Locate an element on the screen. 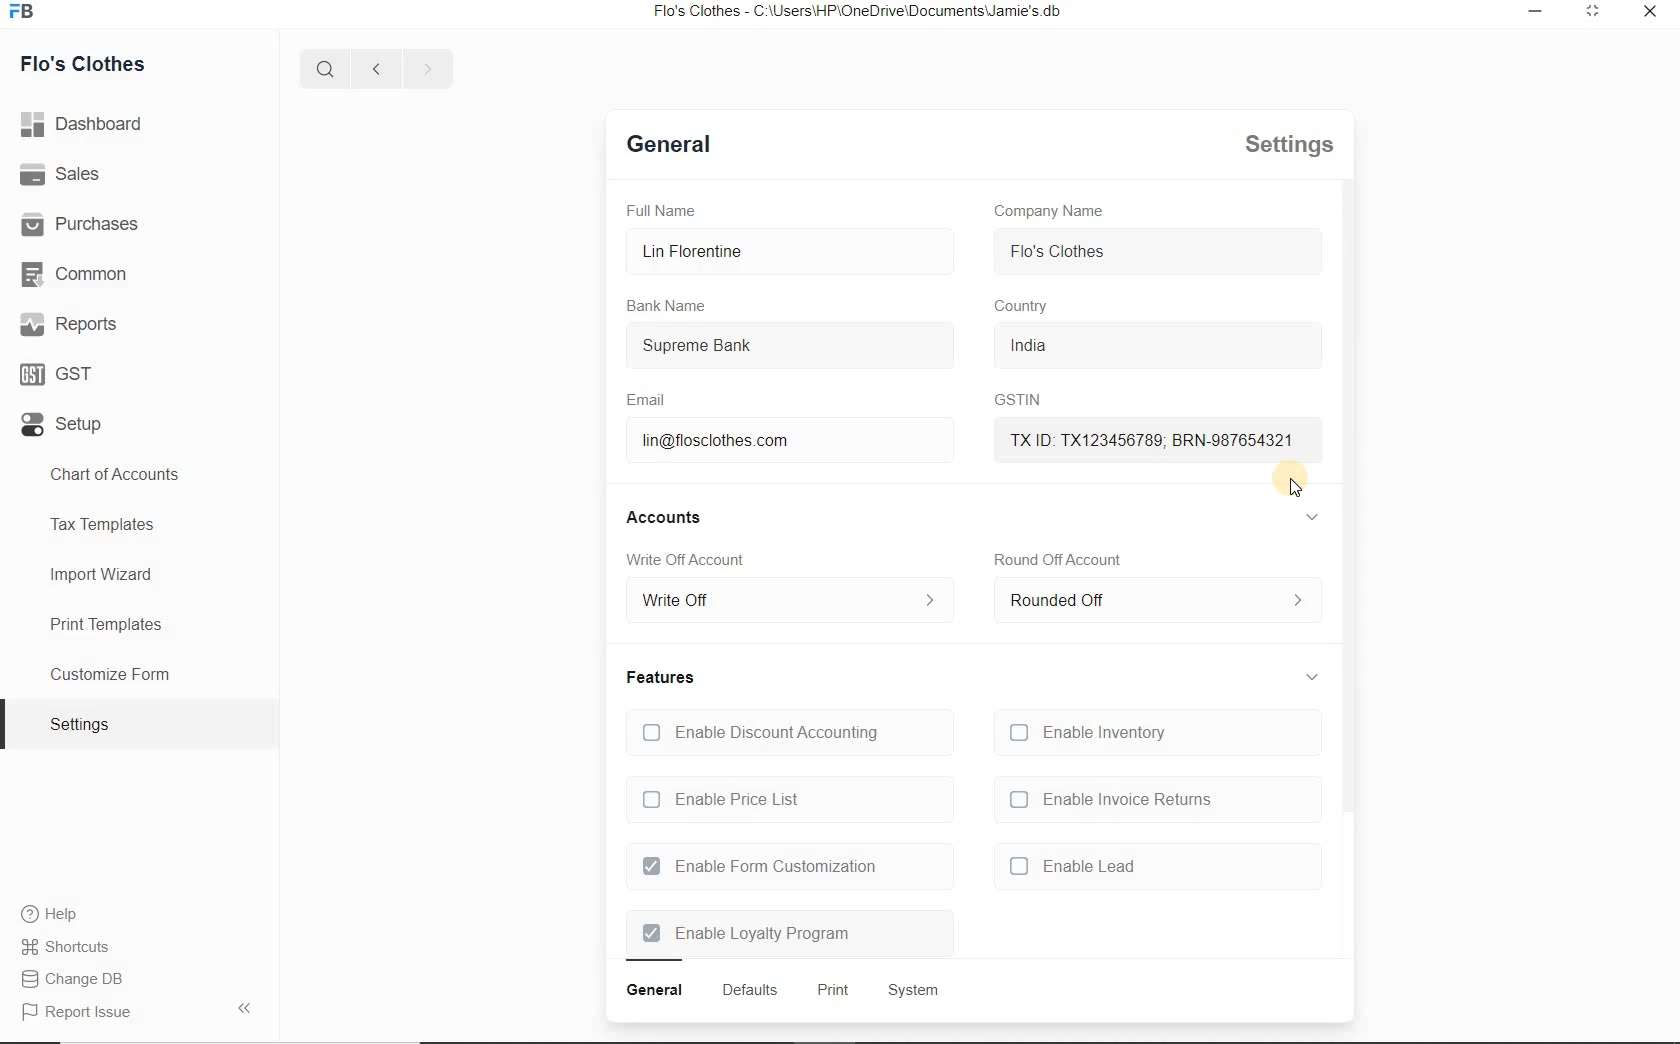 The image size is (1680, 1044). collapse is located at coordinates (1313, 672).